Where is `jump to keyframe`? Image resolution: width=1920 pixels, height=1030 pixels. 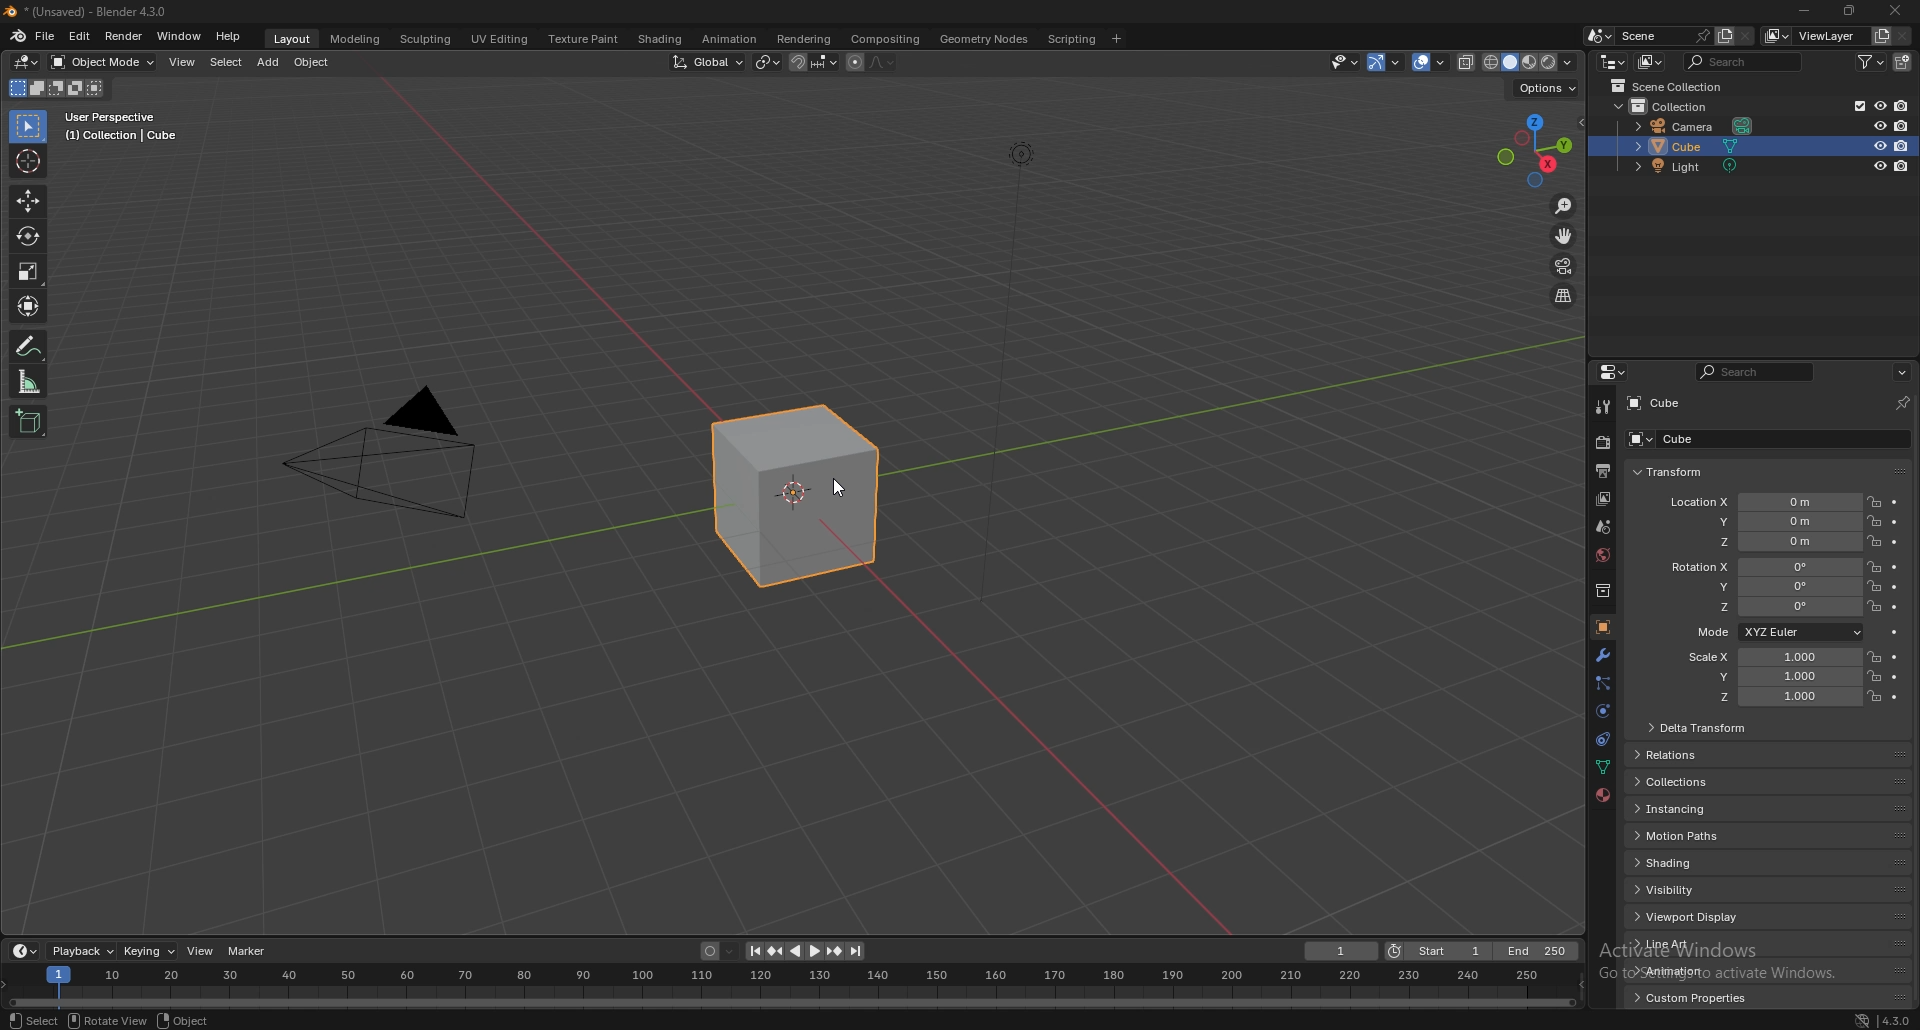
jump to keyframe is located at coordinates (777, 952).